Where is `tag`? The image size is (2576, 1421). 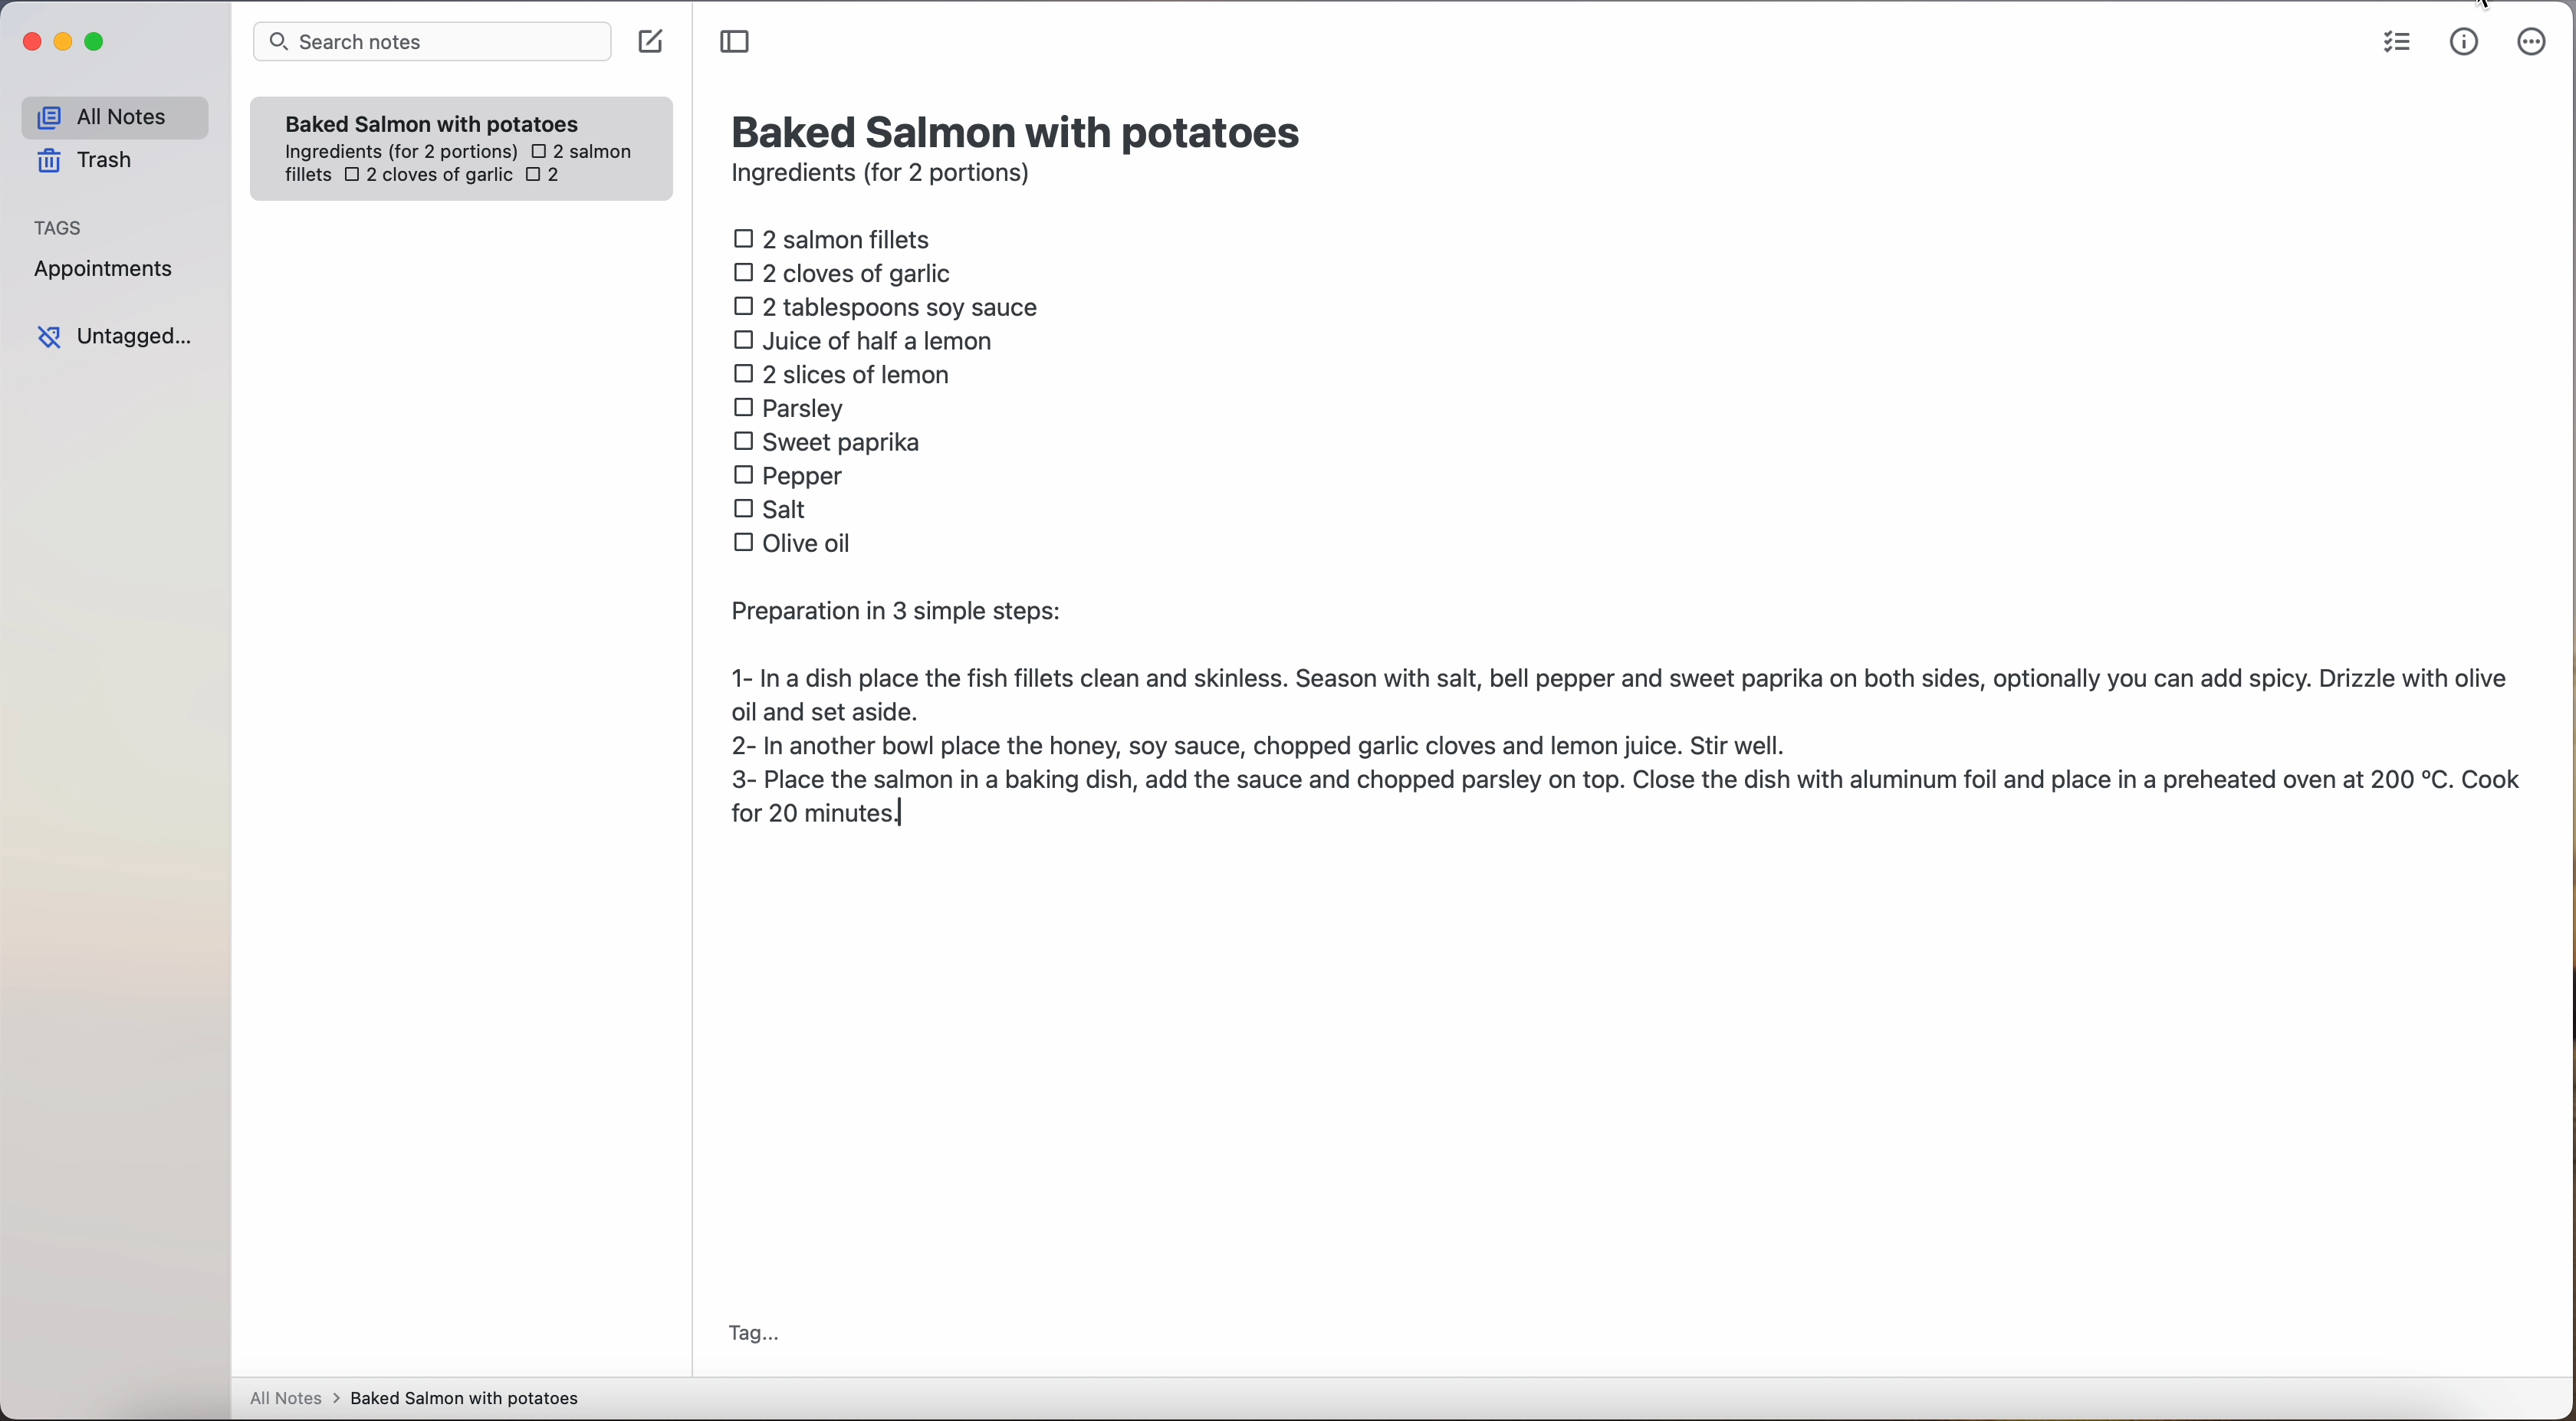 tag is located at coordinates (752, 1336).